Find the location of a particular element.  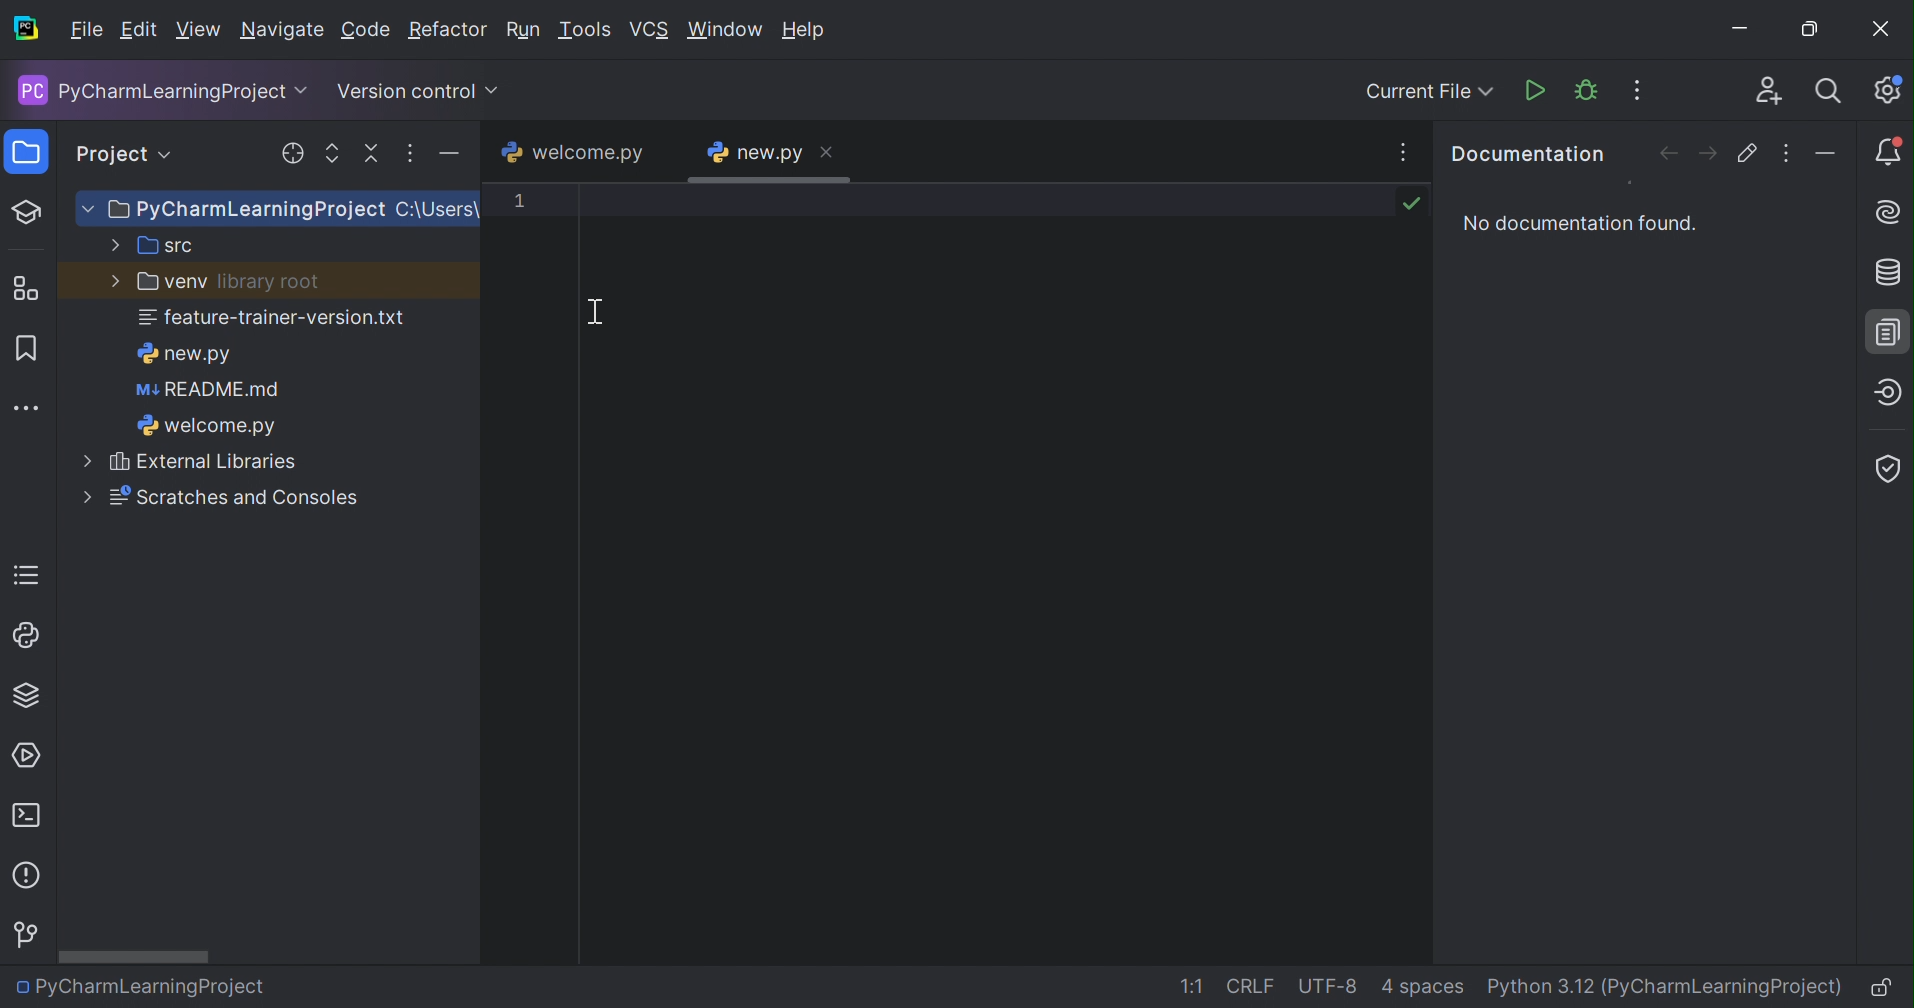

PyCharmLearningProject is located at coordinates (150, 90).